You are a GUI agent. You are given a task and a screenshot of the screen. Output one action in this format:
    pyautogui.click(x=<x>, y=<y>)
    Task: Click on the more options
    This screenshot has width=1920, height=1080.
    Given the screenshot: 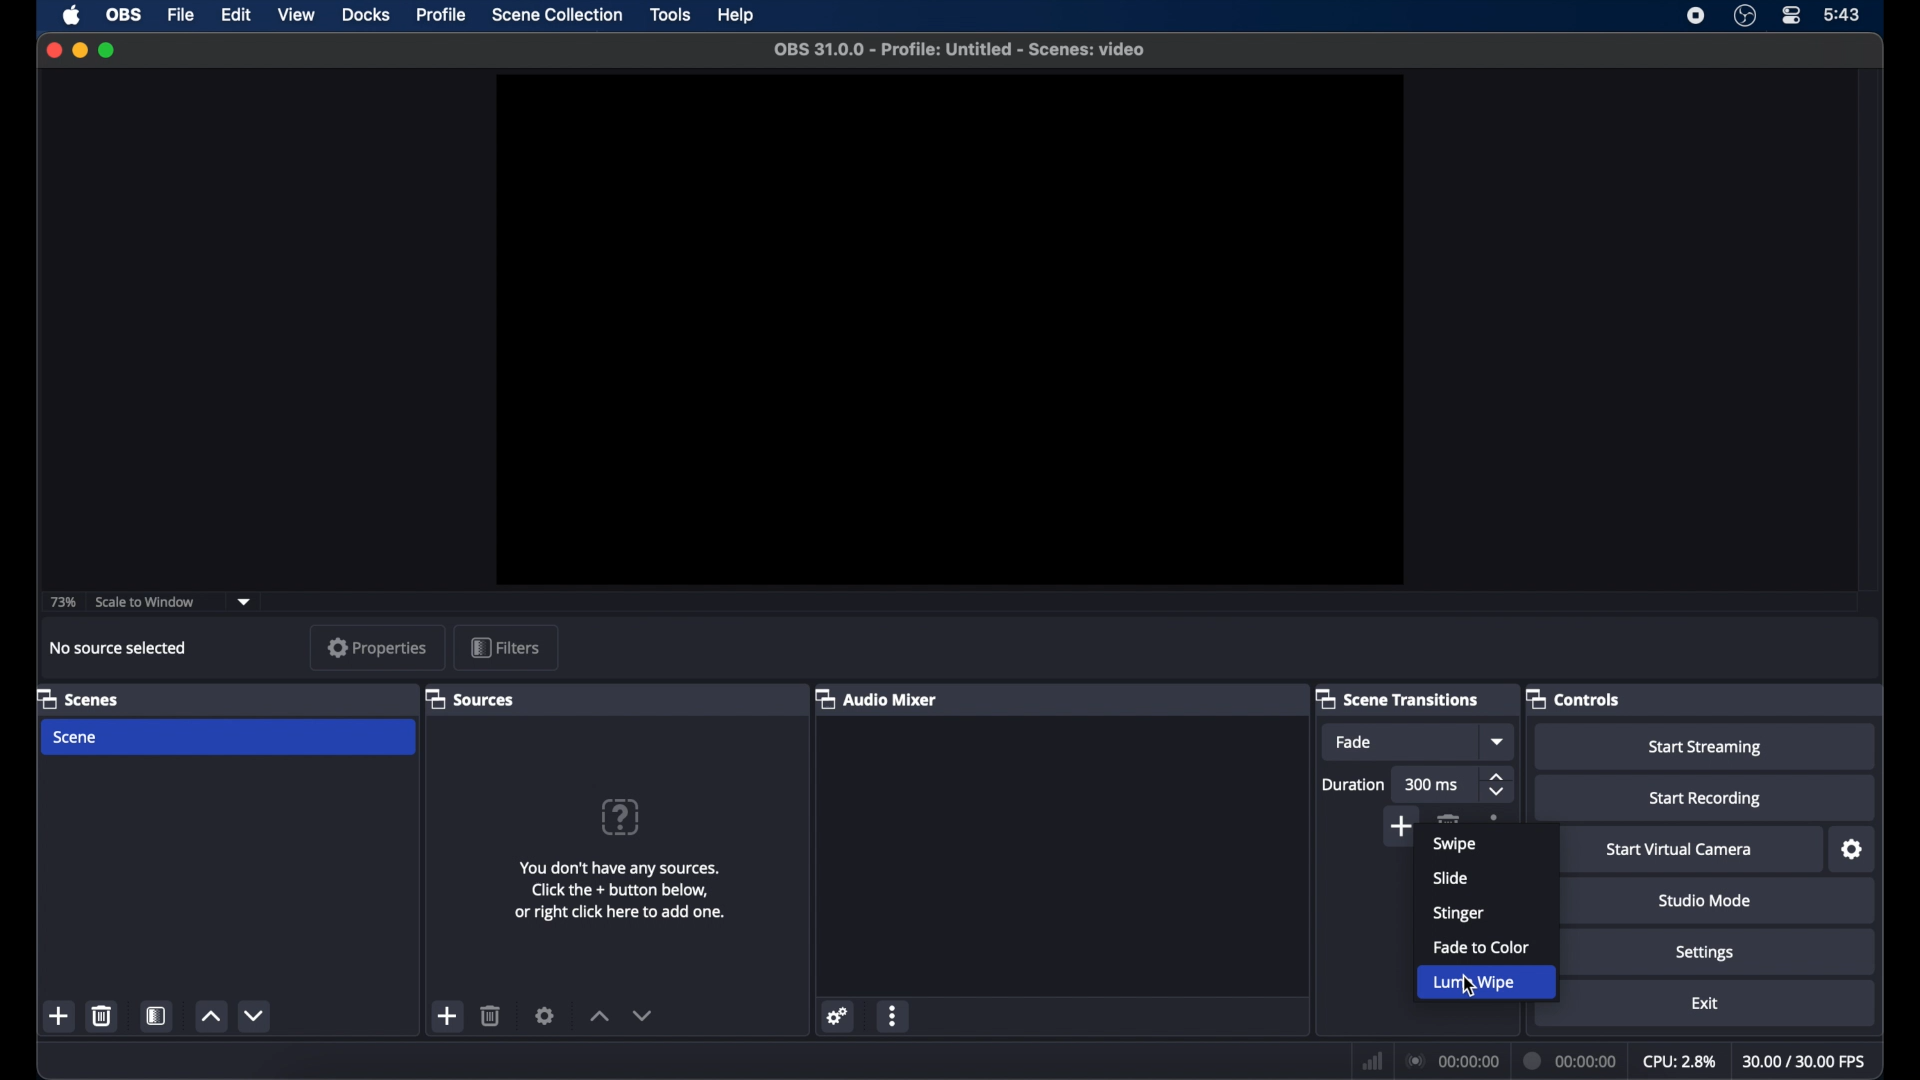 What is the action you would take?
    pyautogui.click(x=895, y=1015)
    